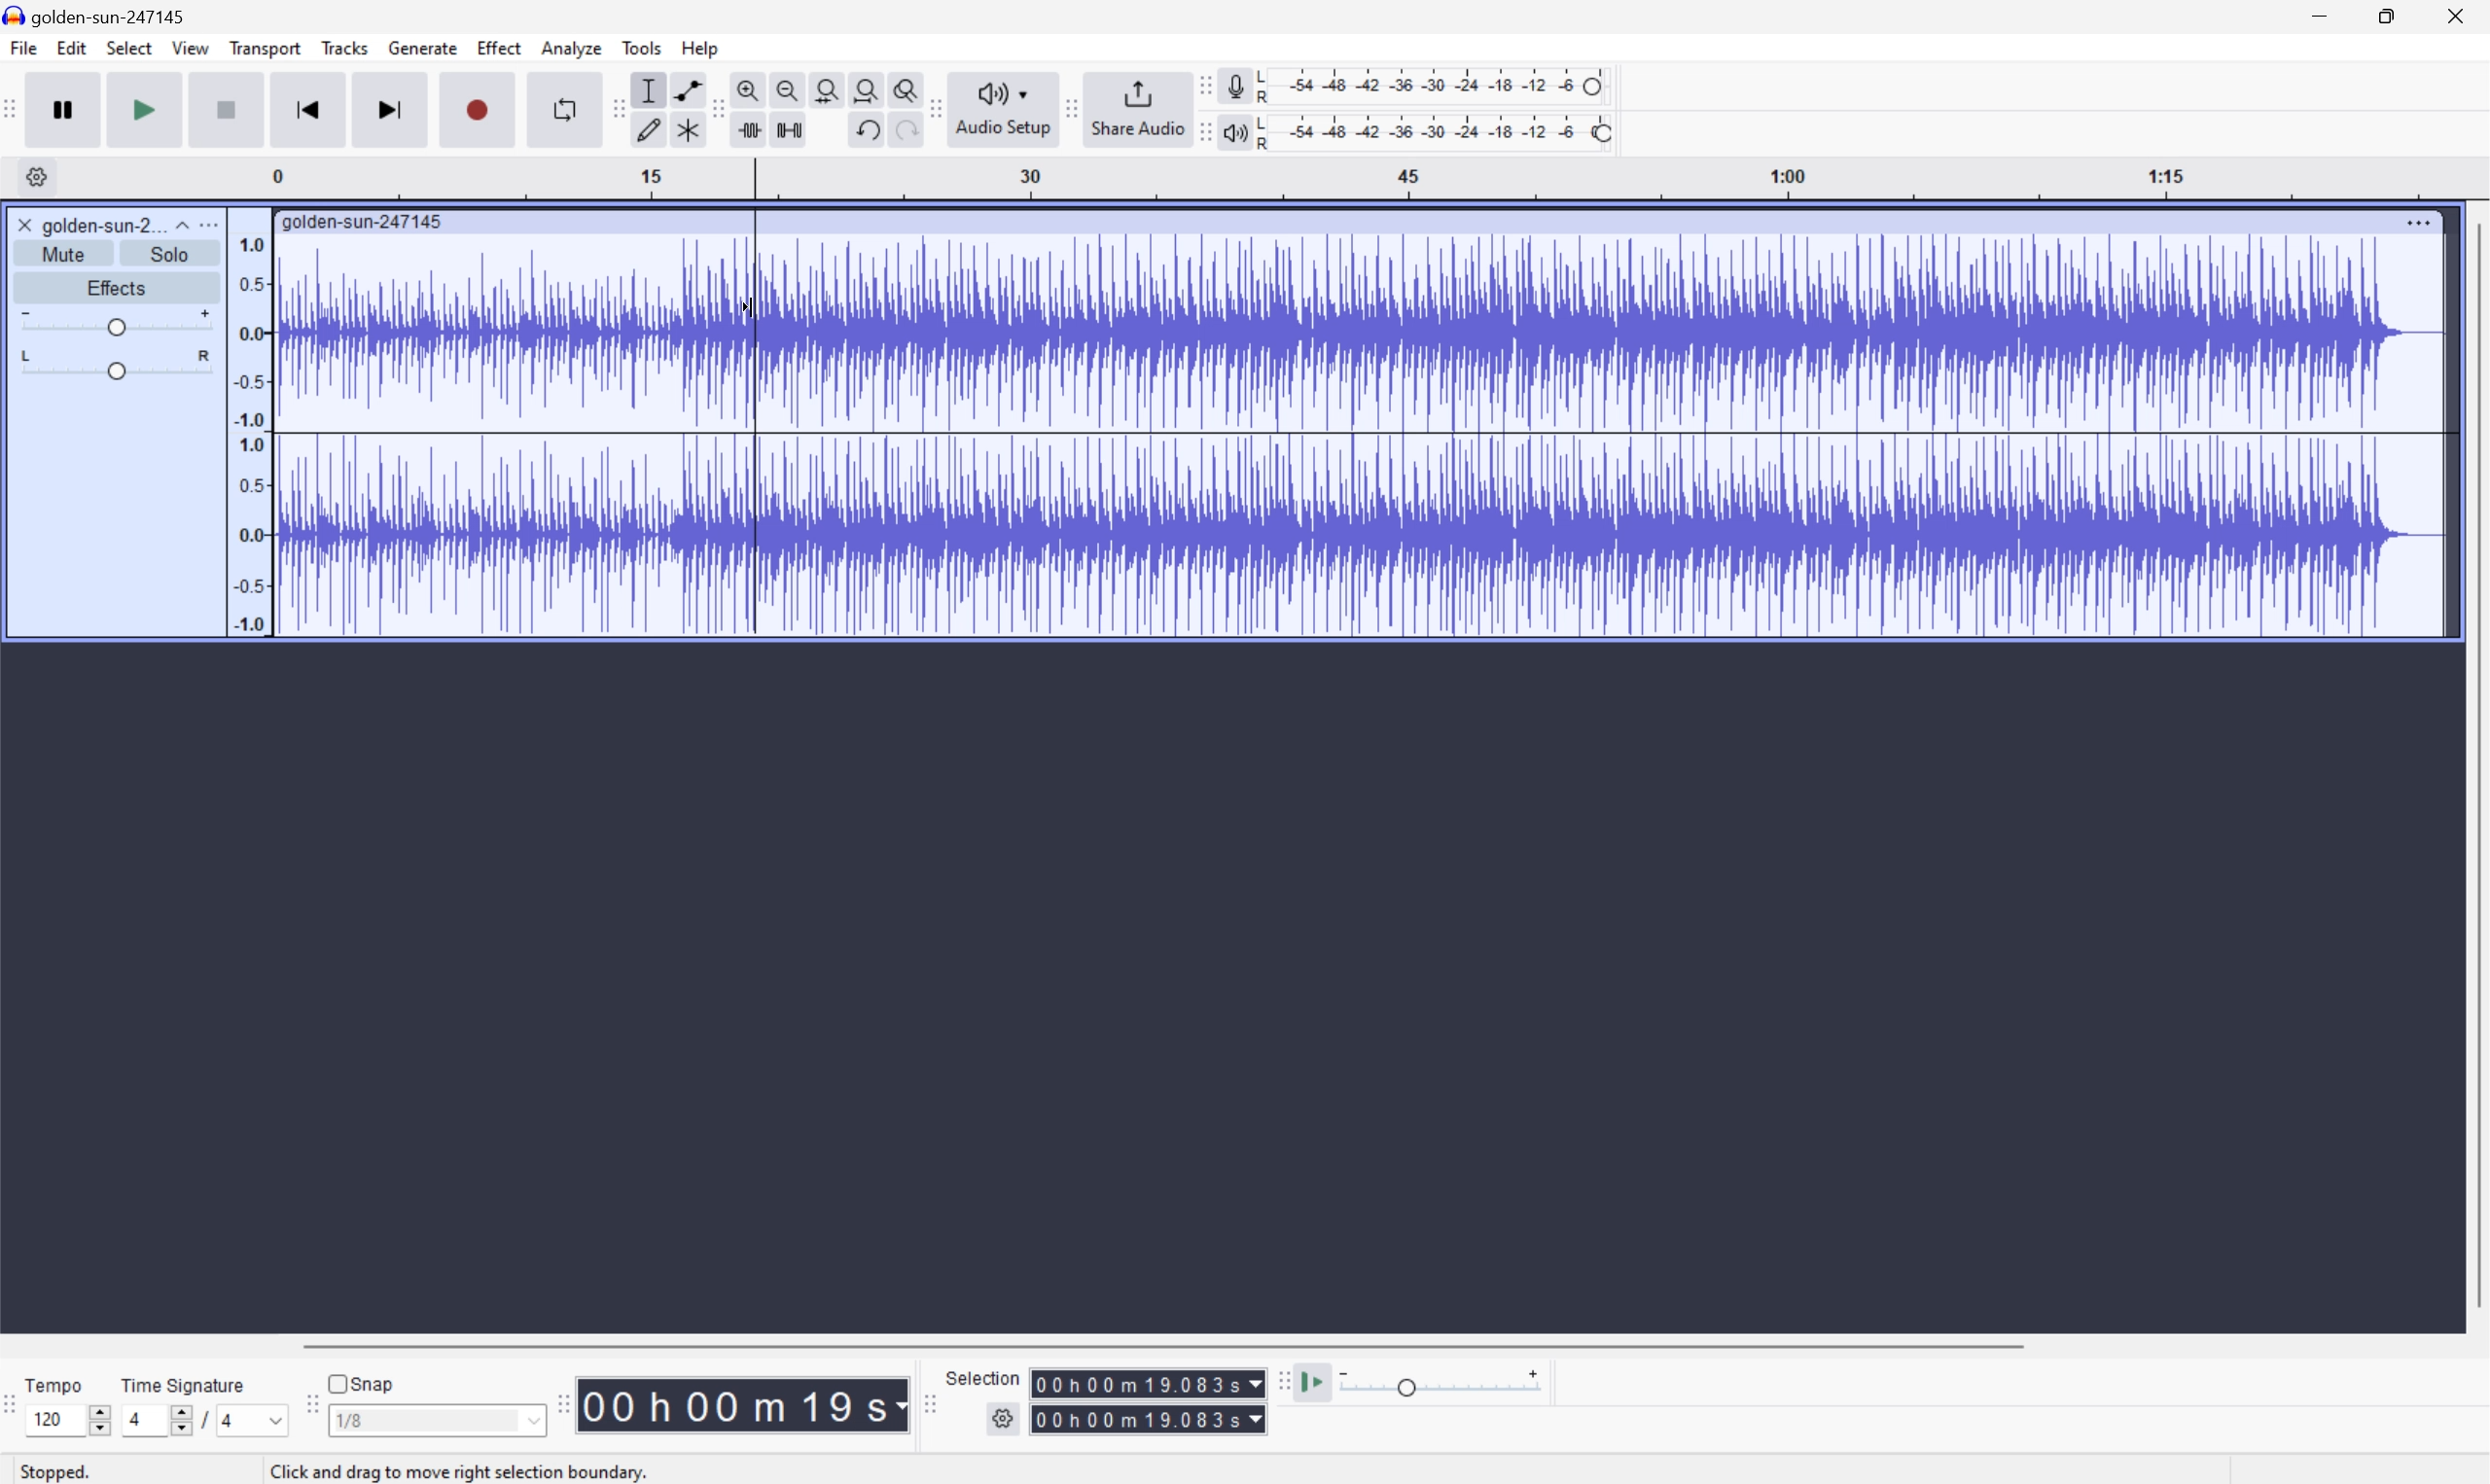  What do you see at coordinates (786, 87) in the screenshot?
I see `Zoom out` at bounding box center [786, 87].